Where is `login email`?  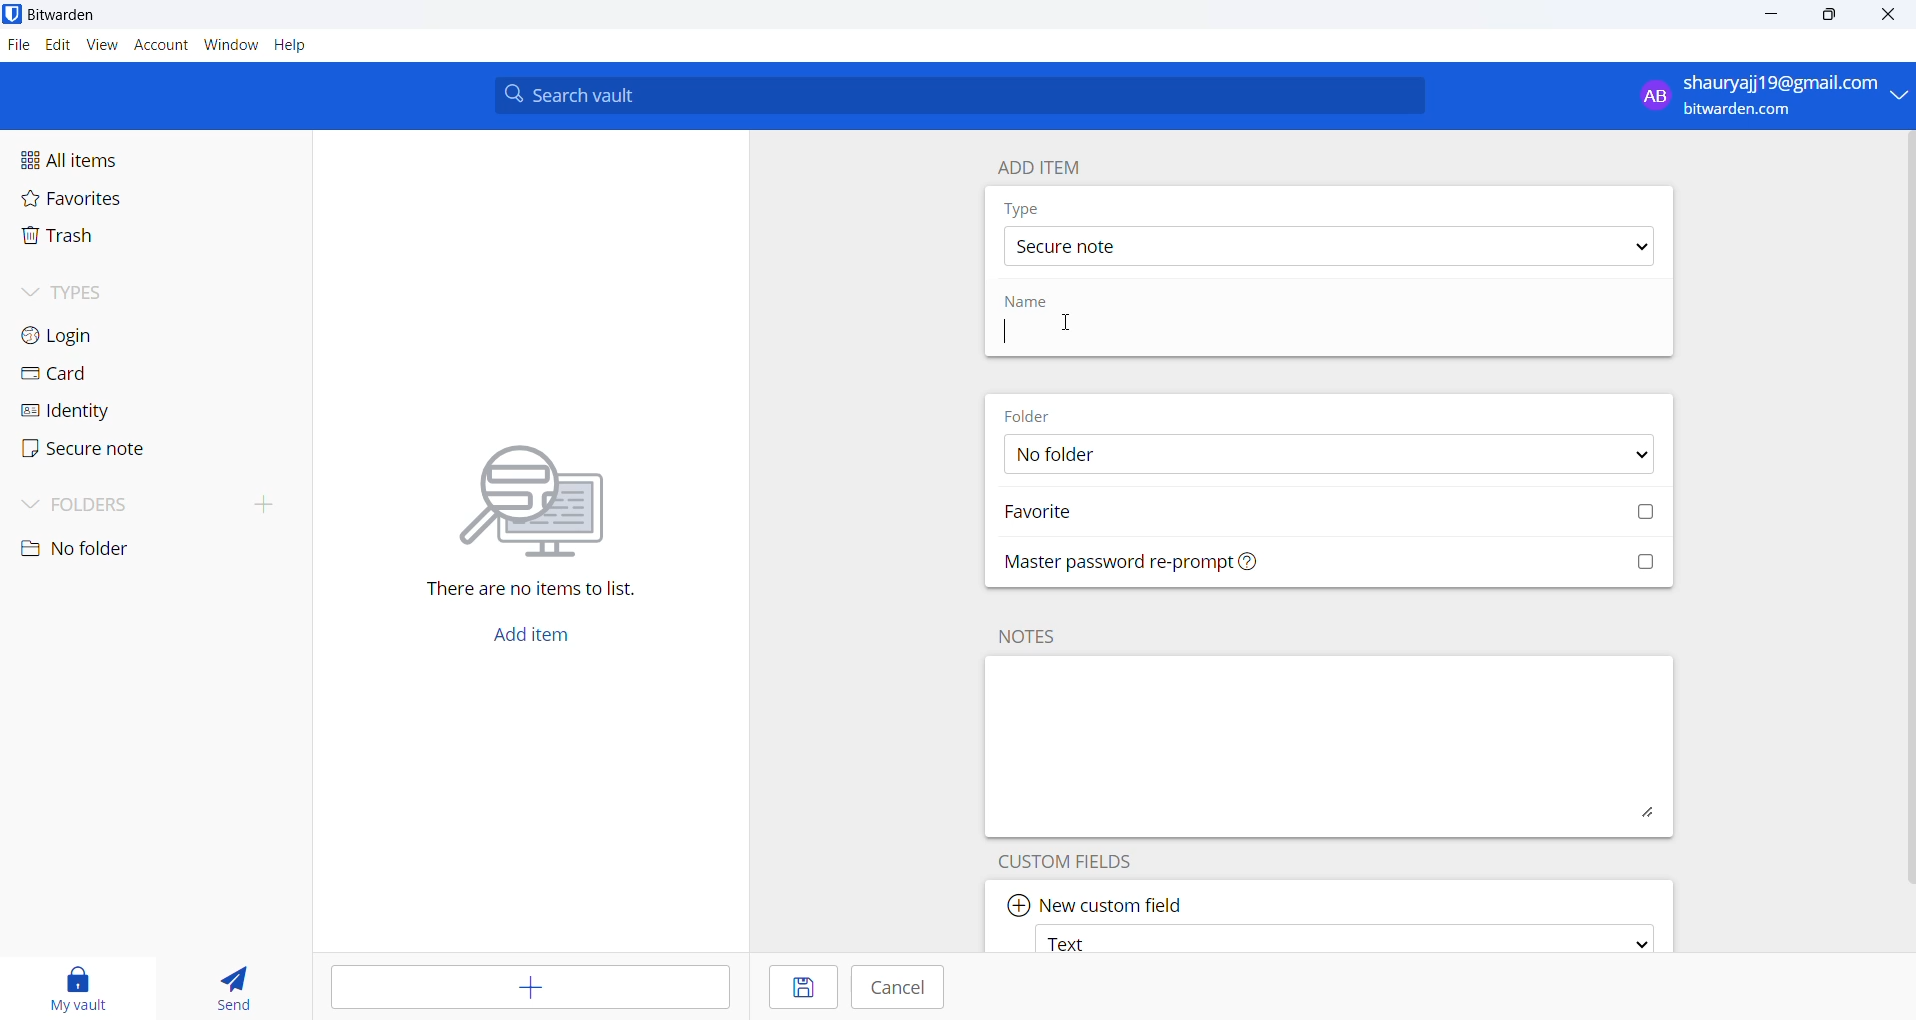 login email is located at coordinates (1756, 96).